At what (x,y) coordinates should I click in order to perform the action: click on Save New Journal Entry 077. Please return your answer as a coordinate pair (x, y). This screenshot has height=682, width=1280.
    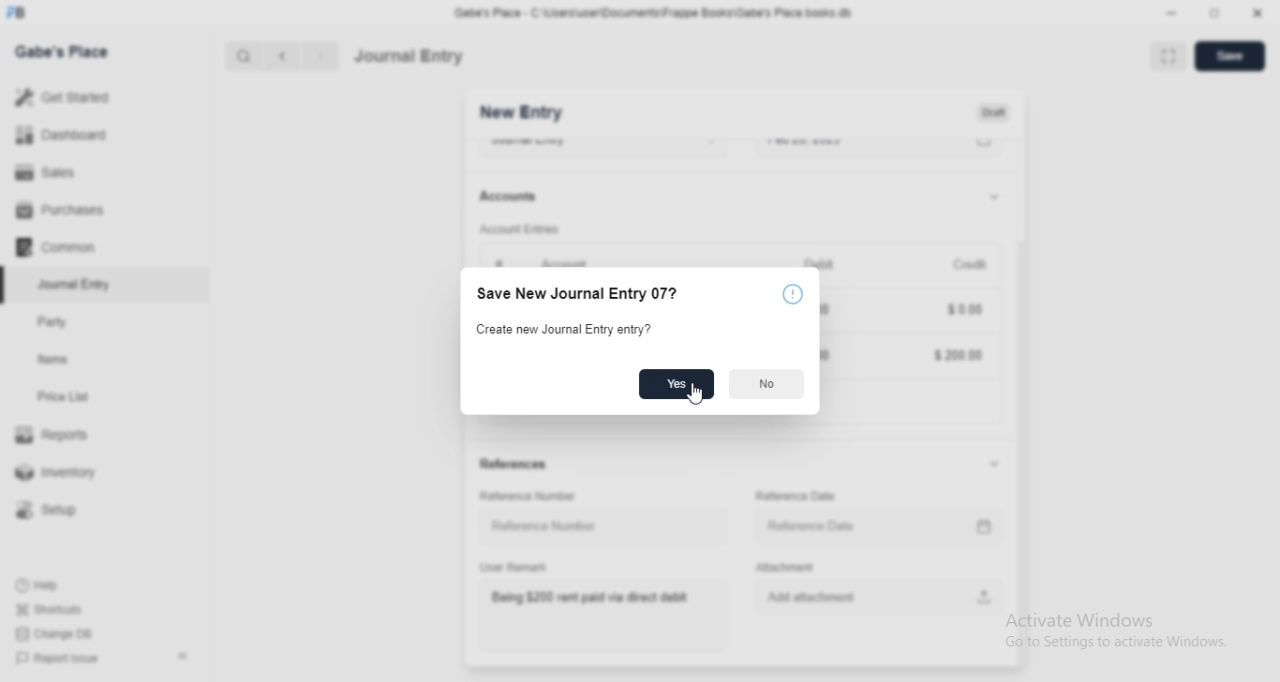
    Looking at the image, I should click on (586, 291).